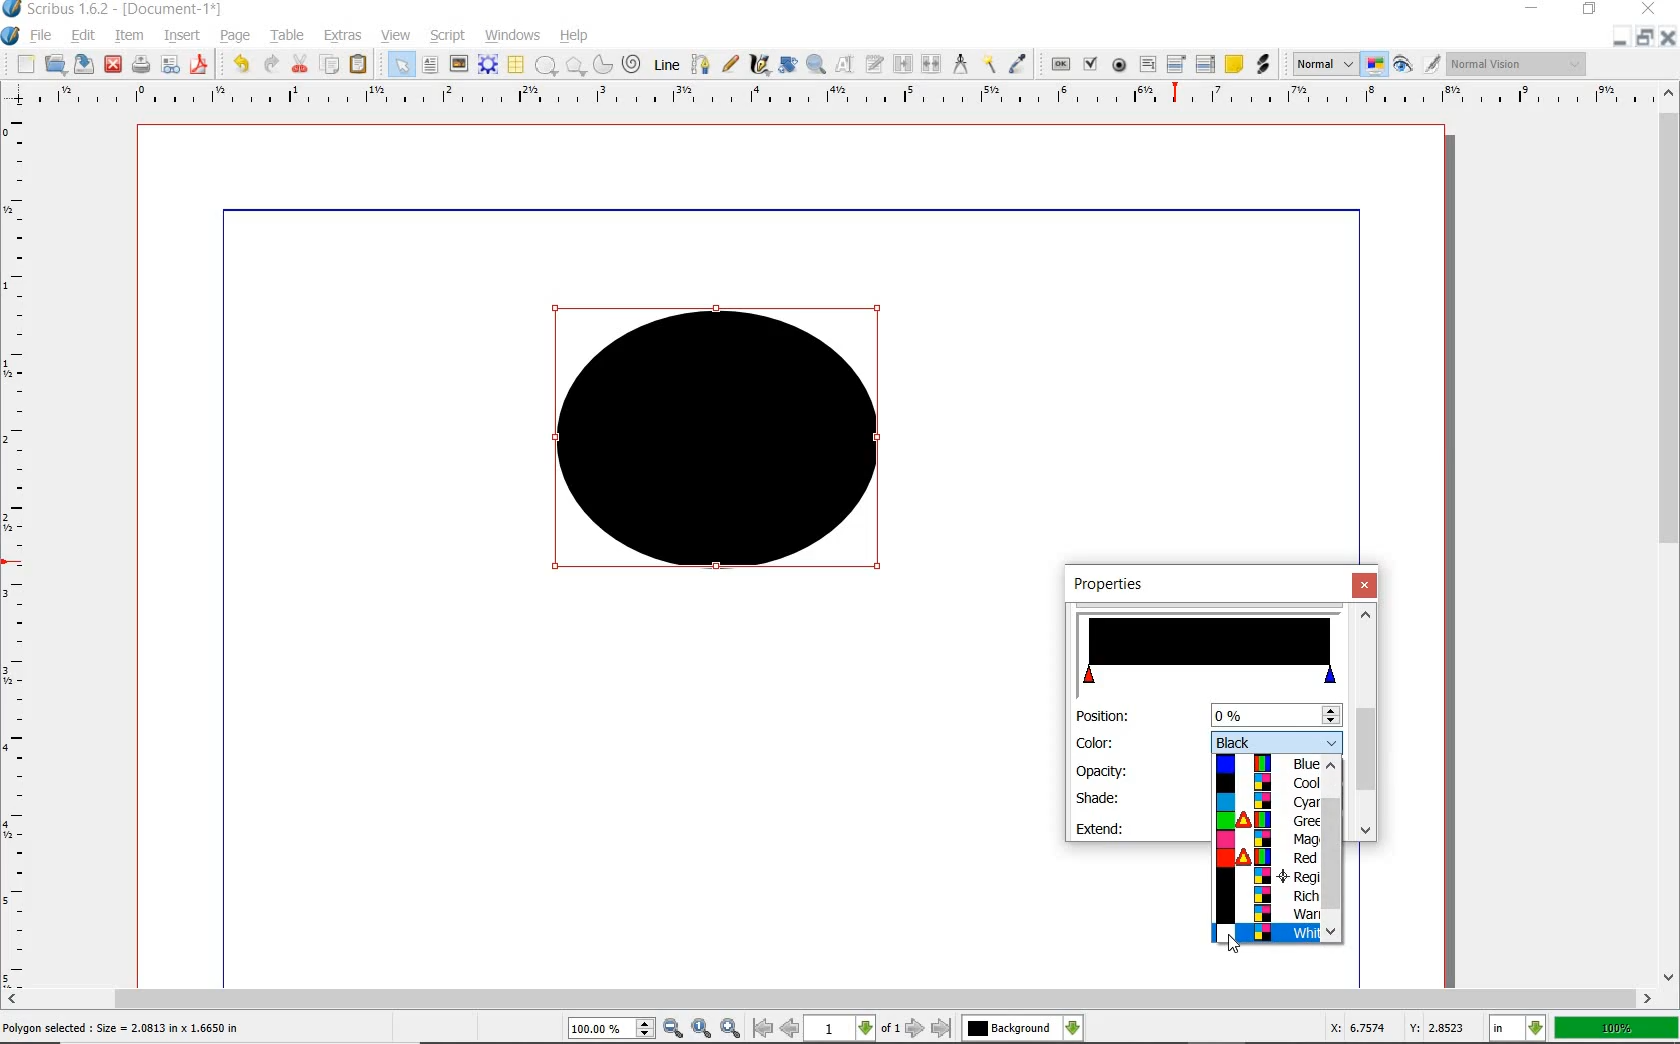 The width and height of the screenshot is (1680, 1044). I want to click on previous, so click(791, 1028).